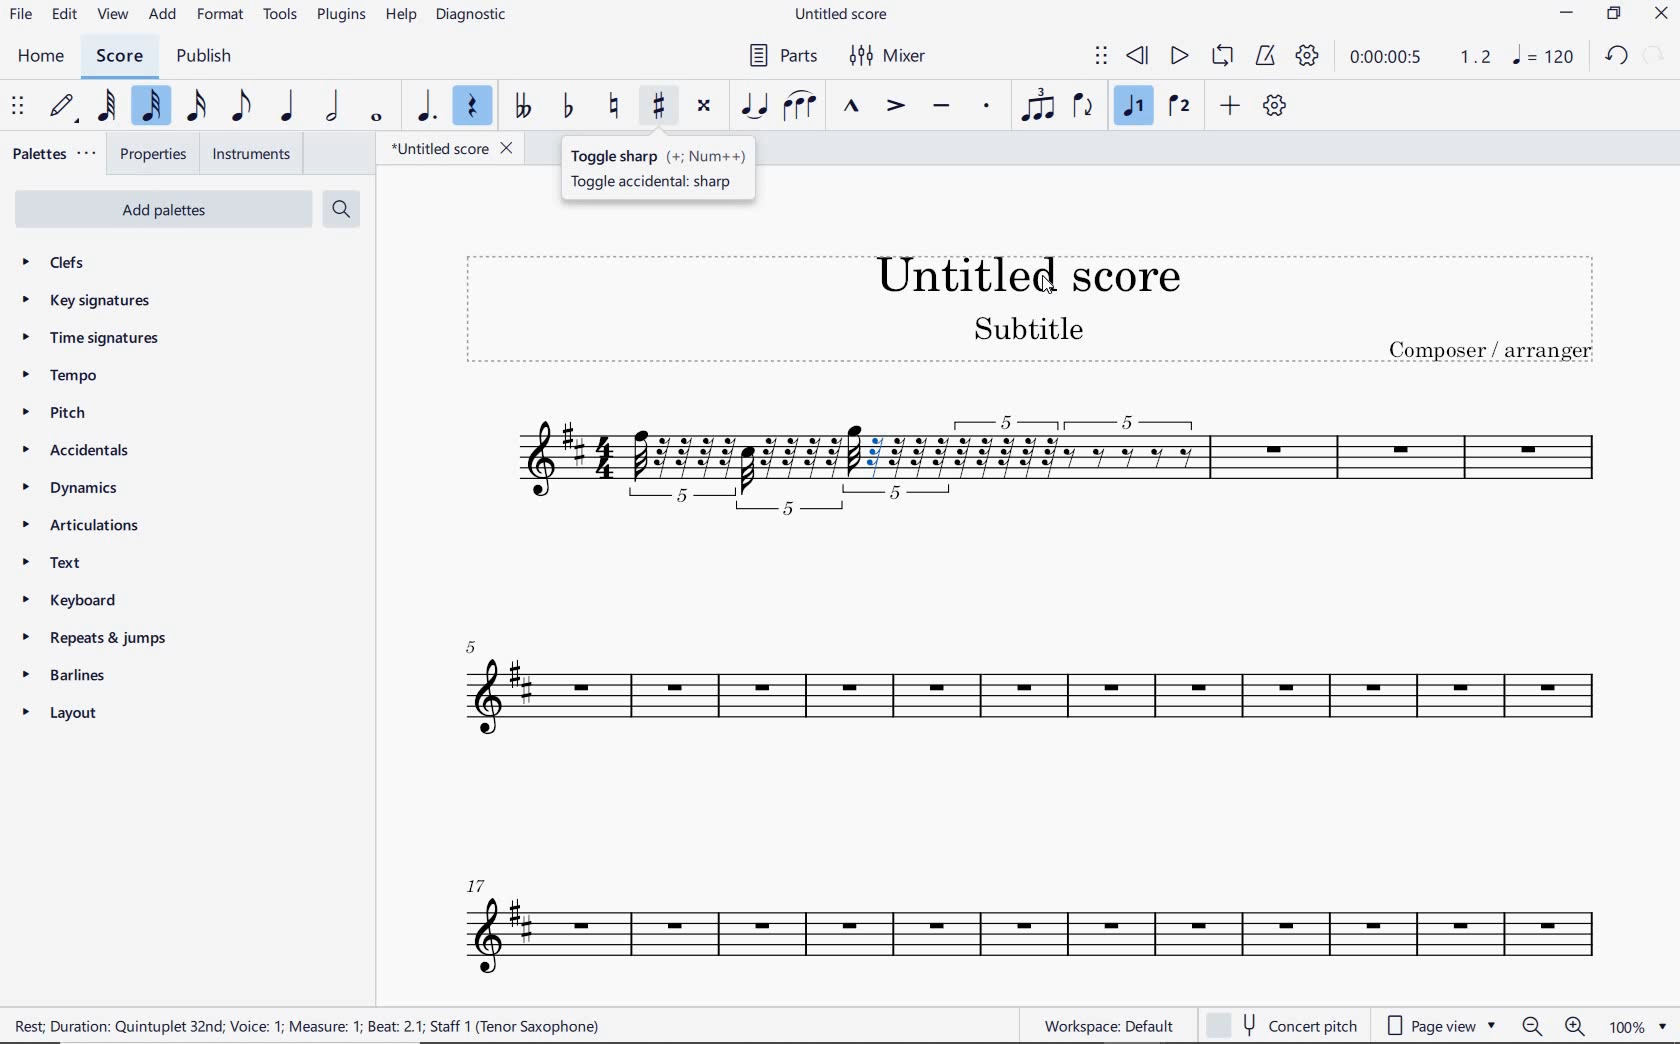  Describe the element at coordinates (340, 208) in the screenshot. I see `SEARCH PALETTES` at that location.